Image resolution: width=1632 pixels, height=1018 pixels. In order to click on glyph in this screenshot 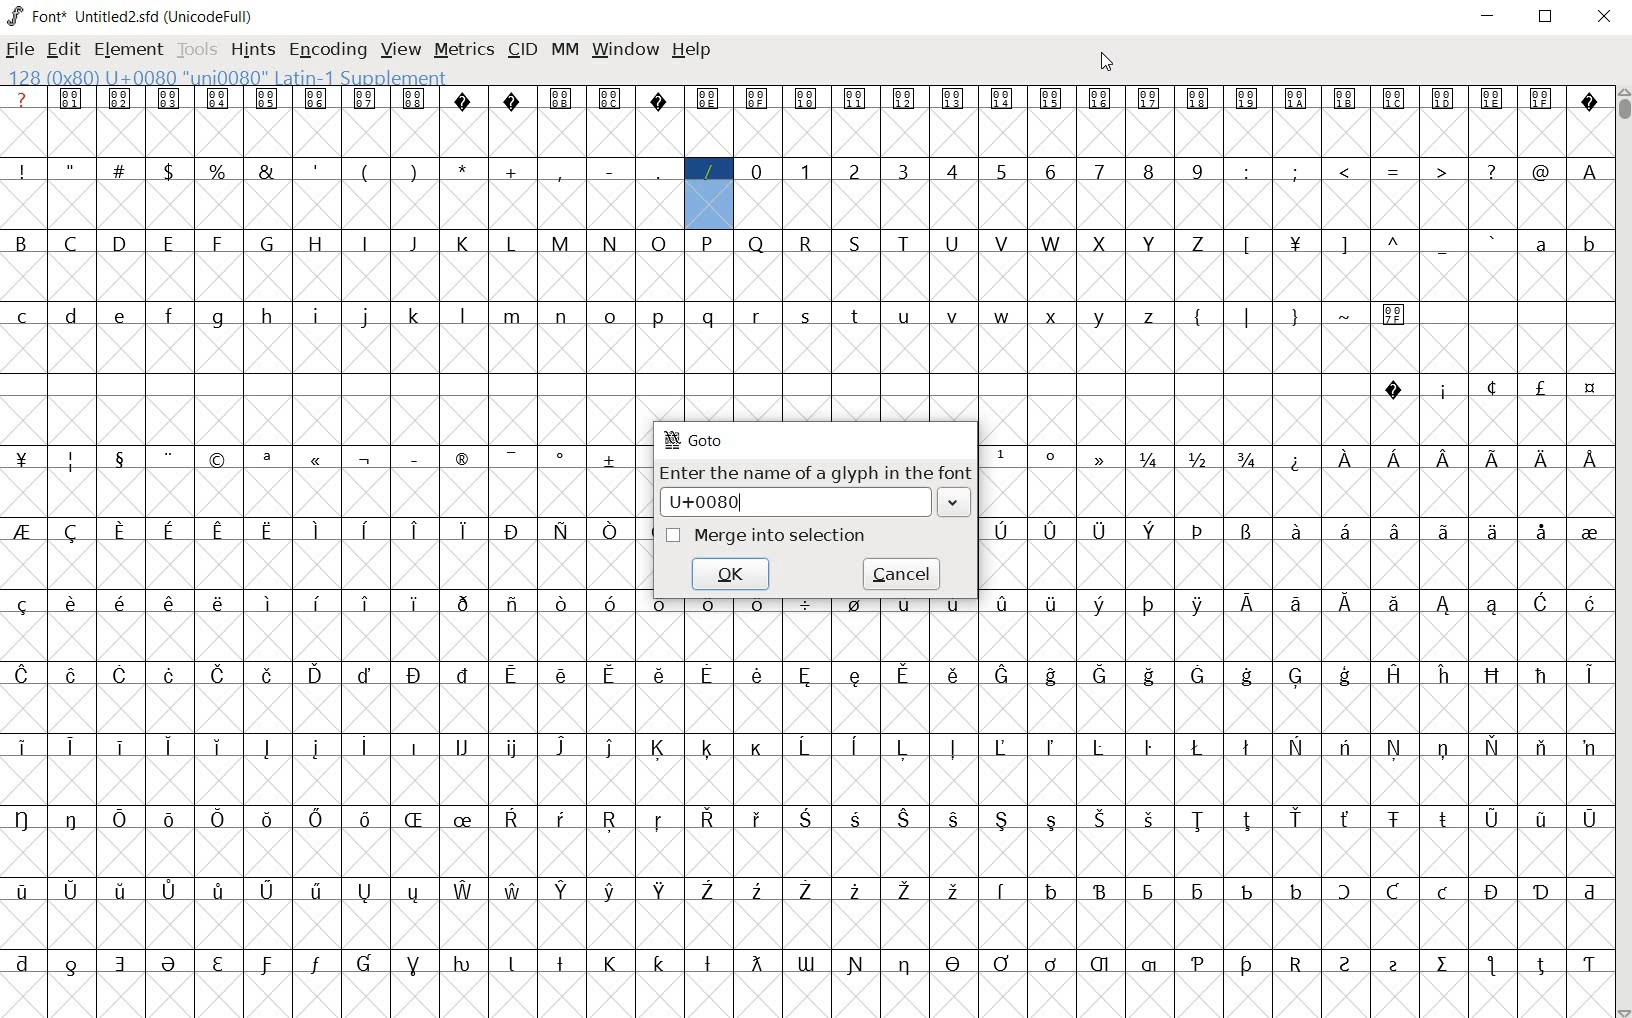, I will do `click(318, 461)`.